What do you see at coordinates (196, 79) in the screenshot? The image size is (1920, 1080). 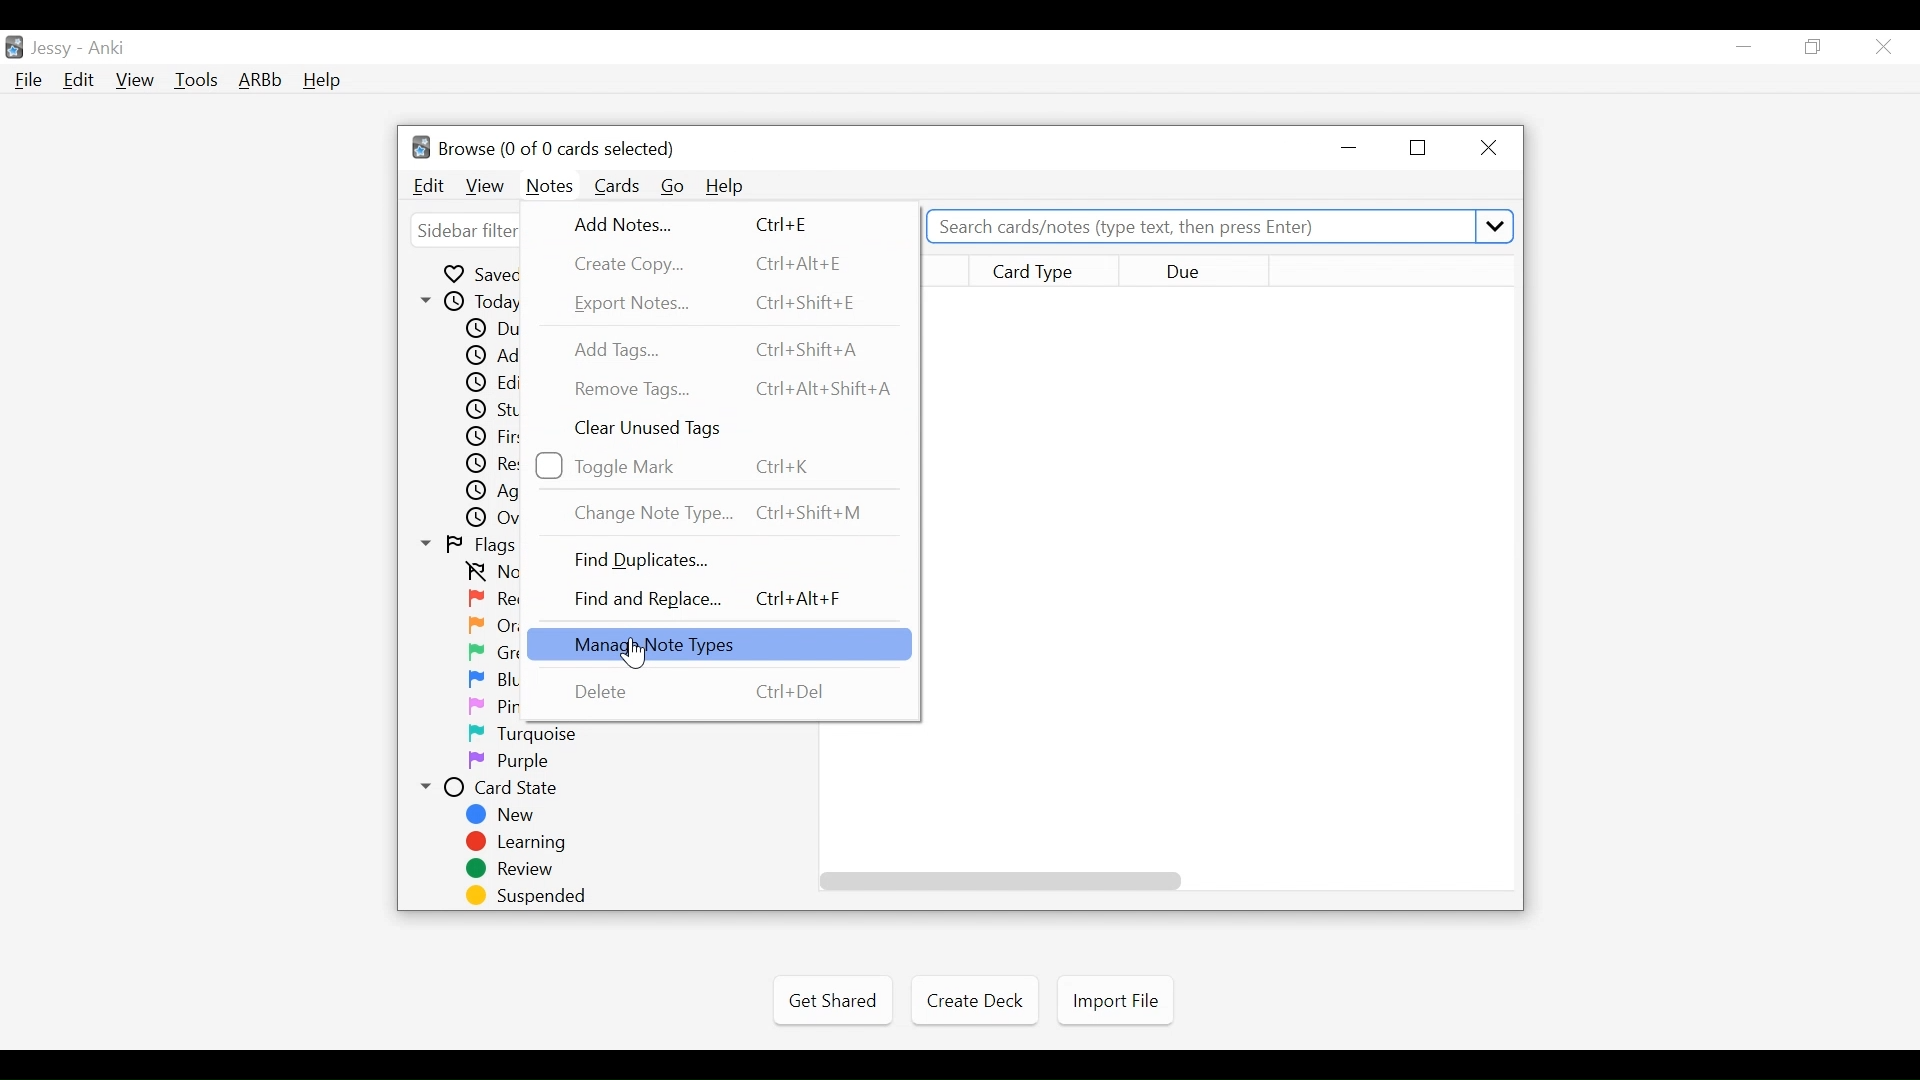 I see `Tools` at bounding box center [196, 79].